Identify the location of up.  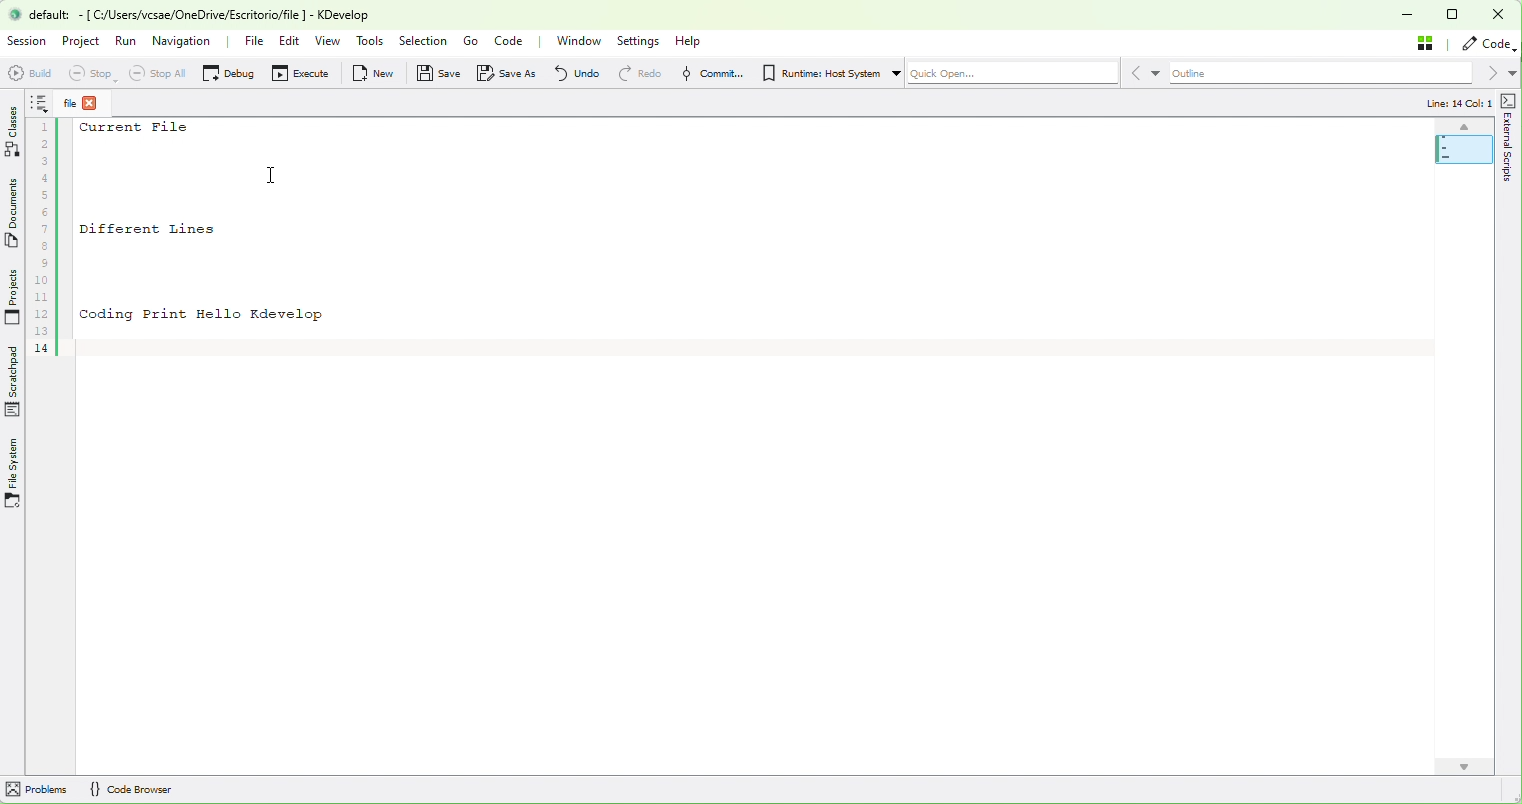
(1463, 127).